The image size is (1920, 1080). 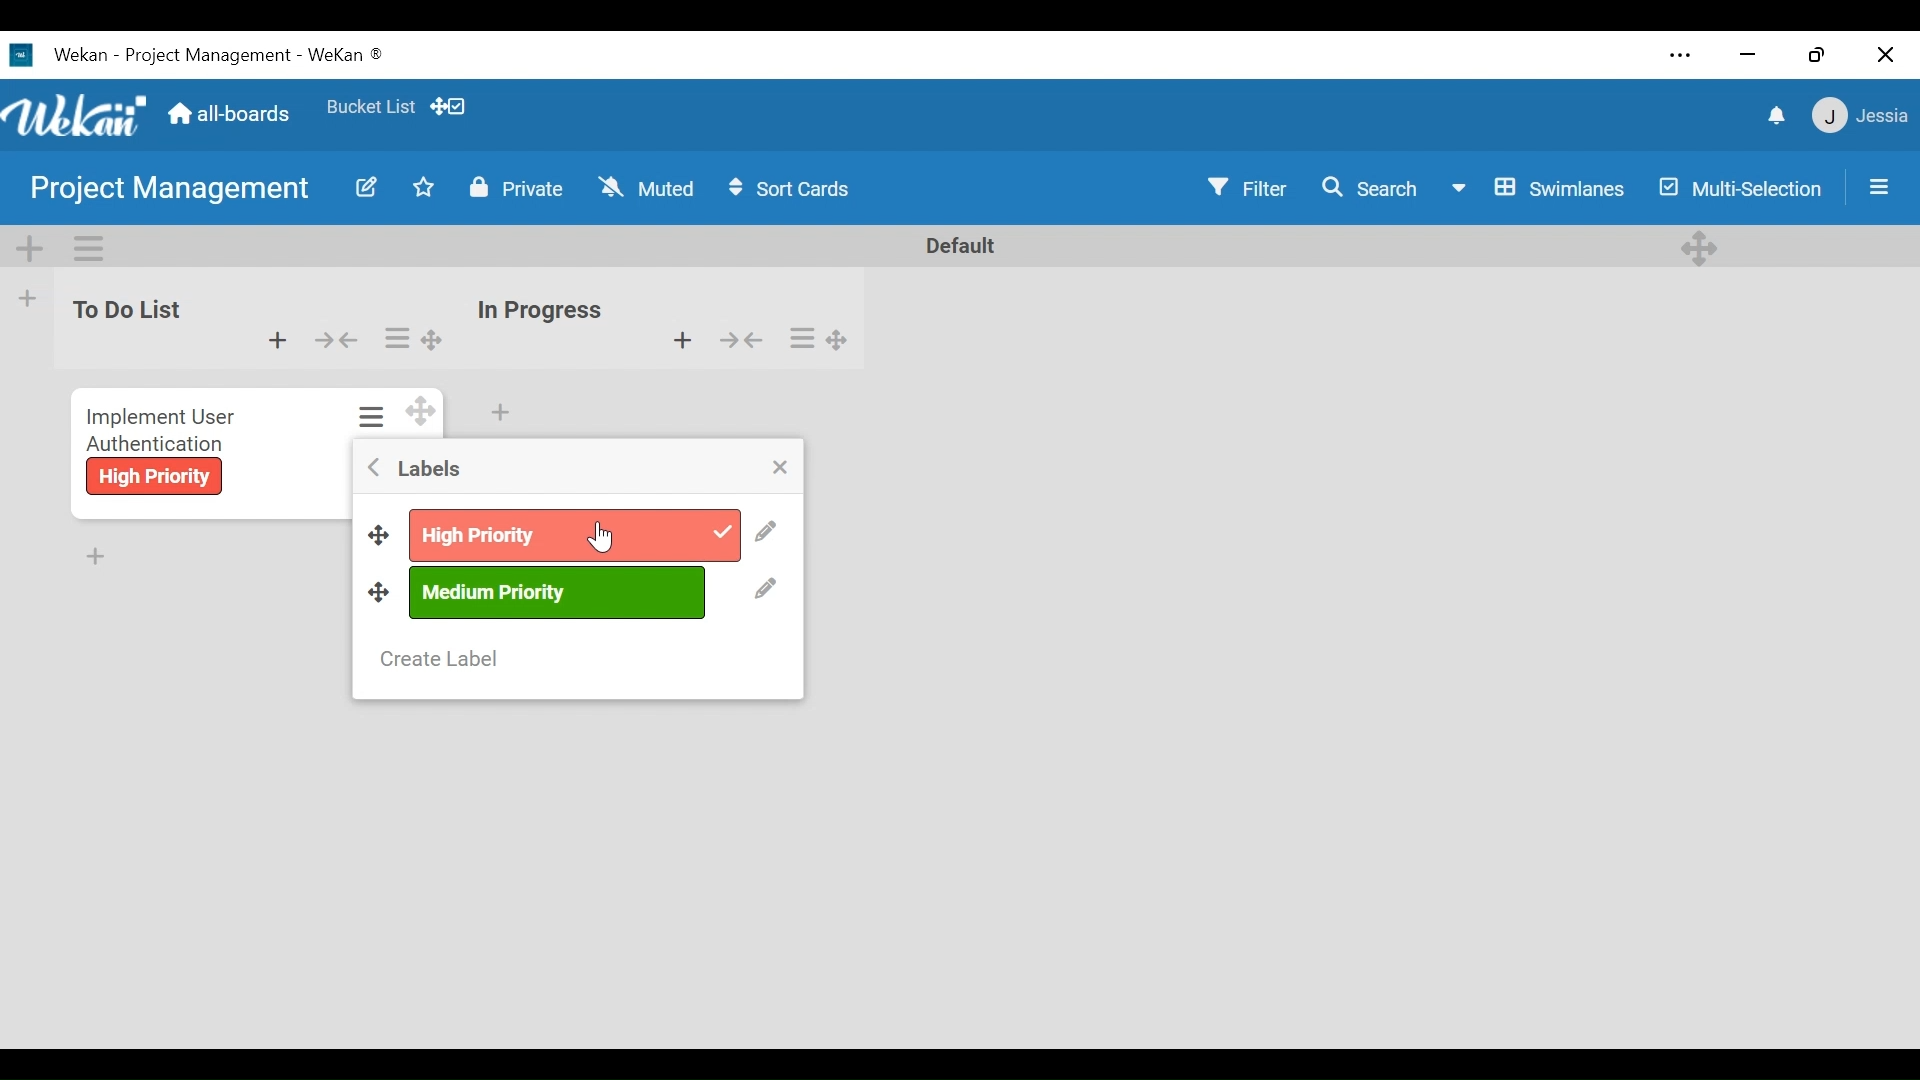 What do you see at coordinates (798, 187) in the screenshot?
I see `$ Sort Cards` at bounding box center [798, 187].